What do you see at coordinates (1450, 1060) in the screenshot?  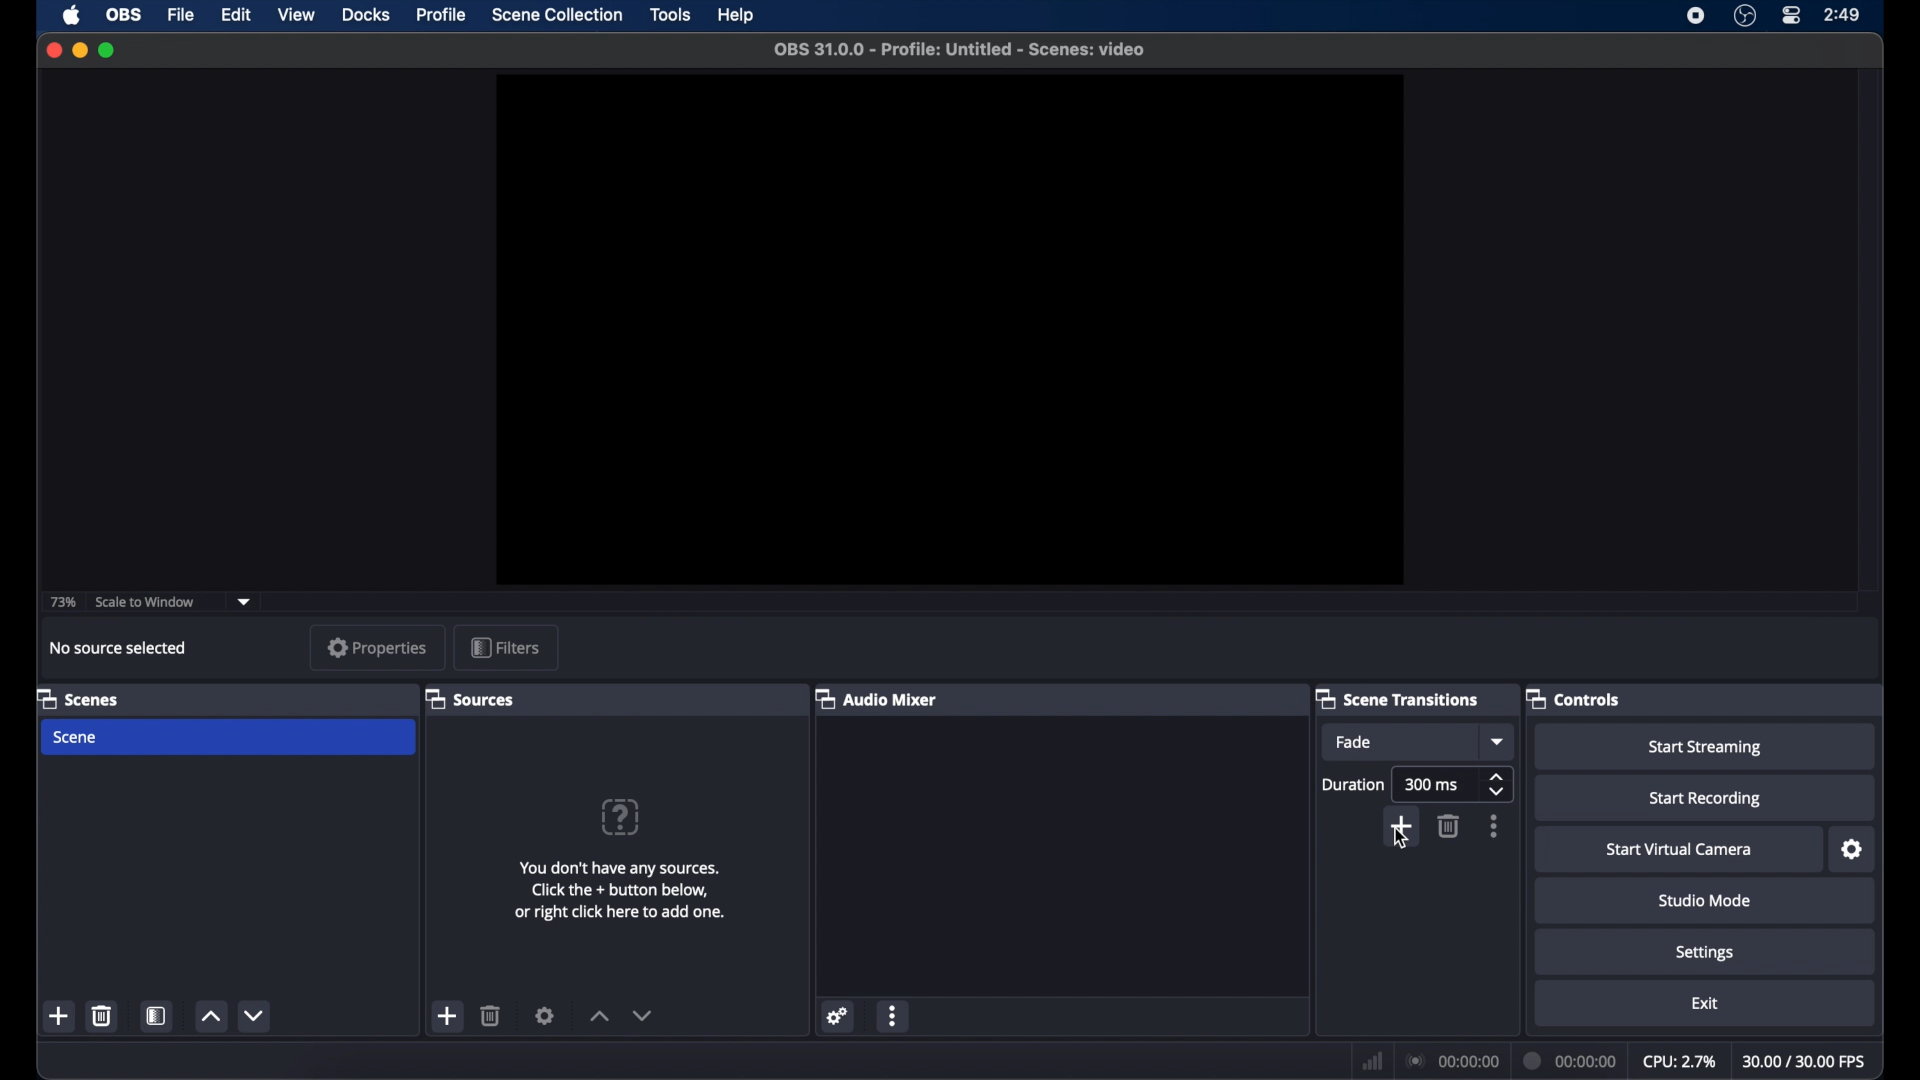 I see `connection` at bounding box center [1450, 1060].